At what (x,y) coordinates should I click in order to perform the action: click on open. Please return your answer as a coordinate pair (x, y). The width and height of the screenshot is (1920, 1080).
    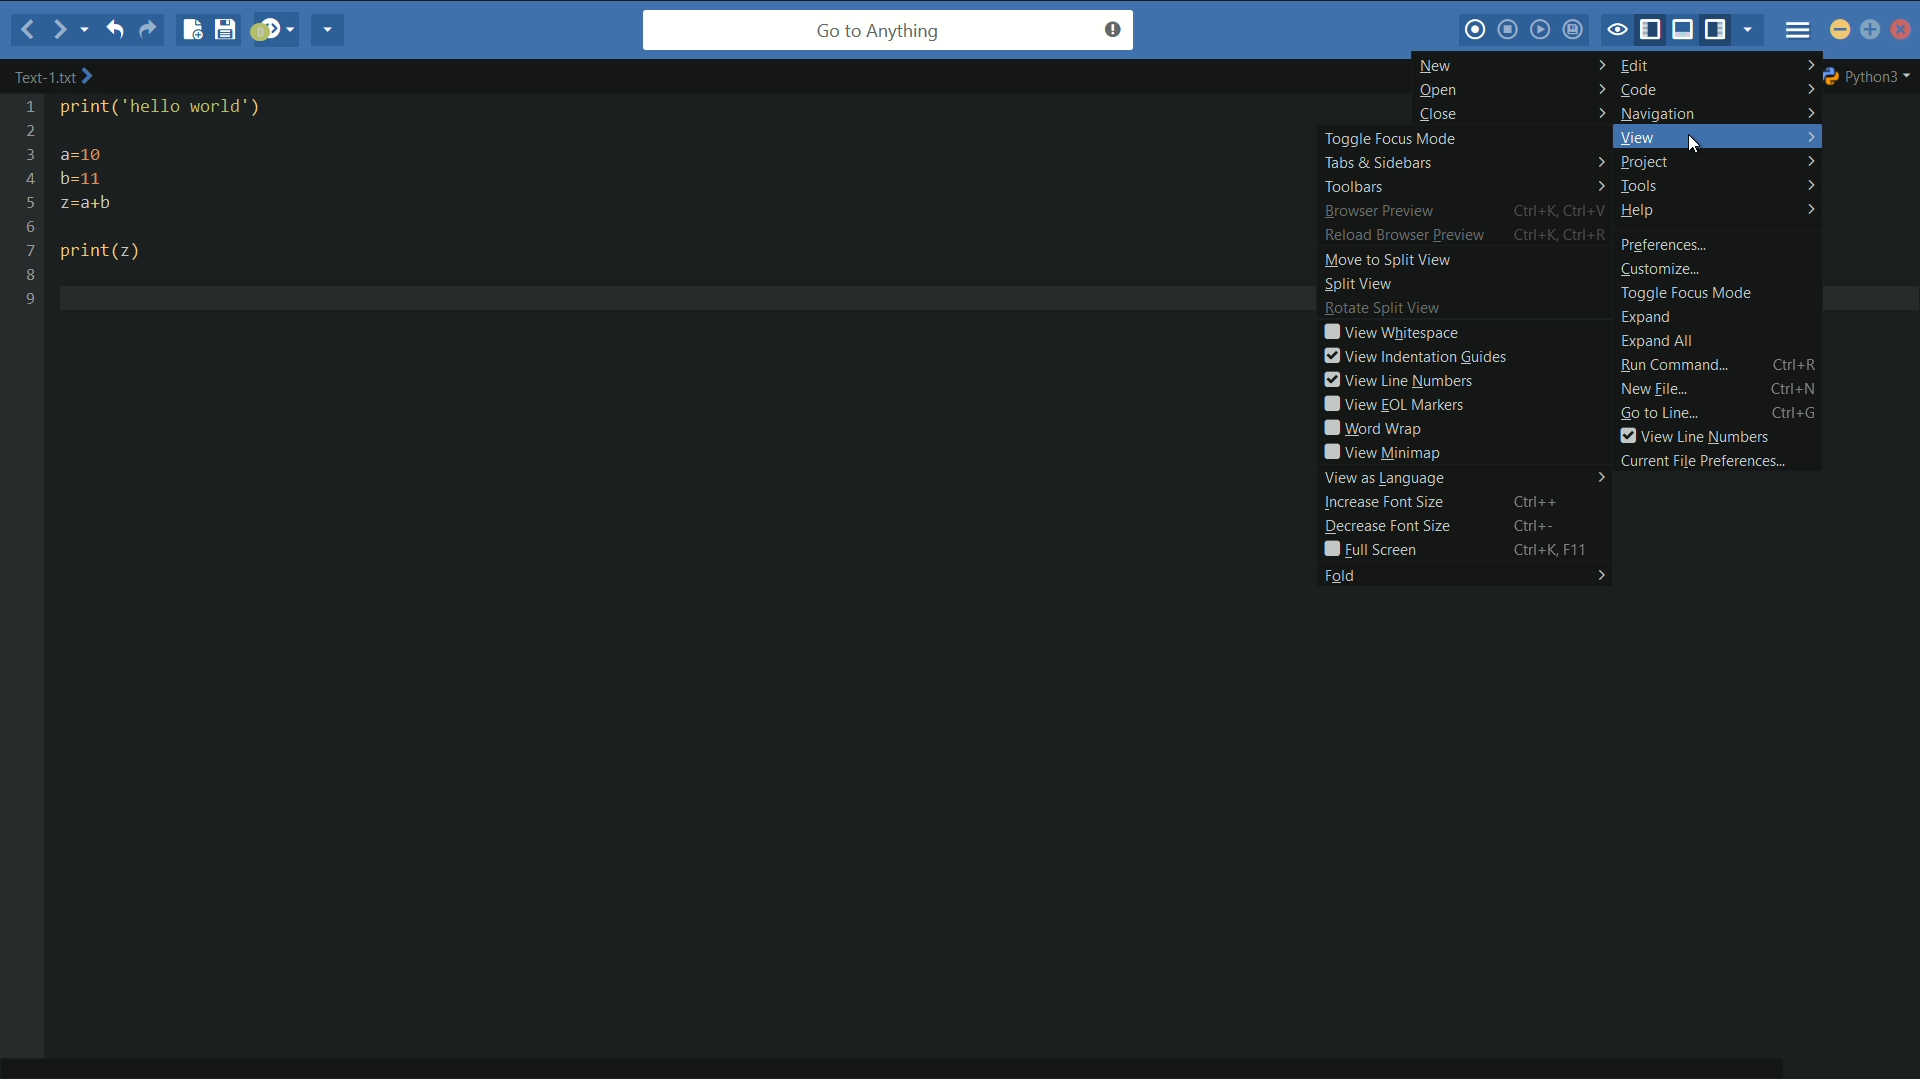
    Looking at the image, I should click on (1510, 92).